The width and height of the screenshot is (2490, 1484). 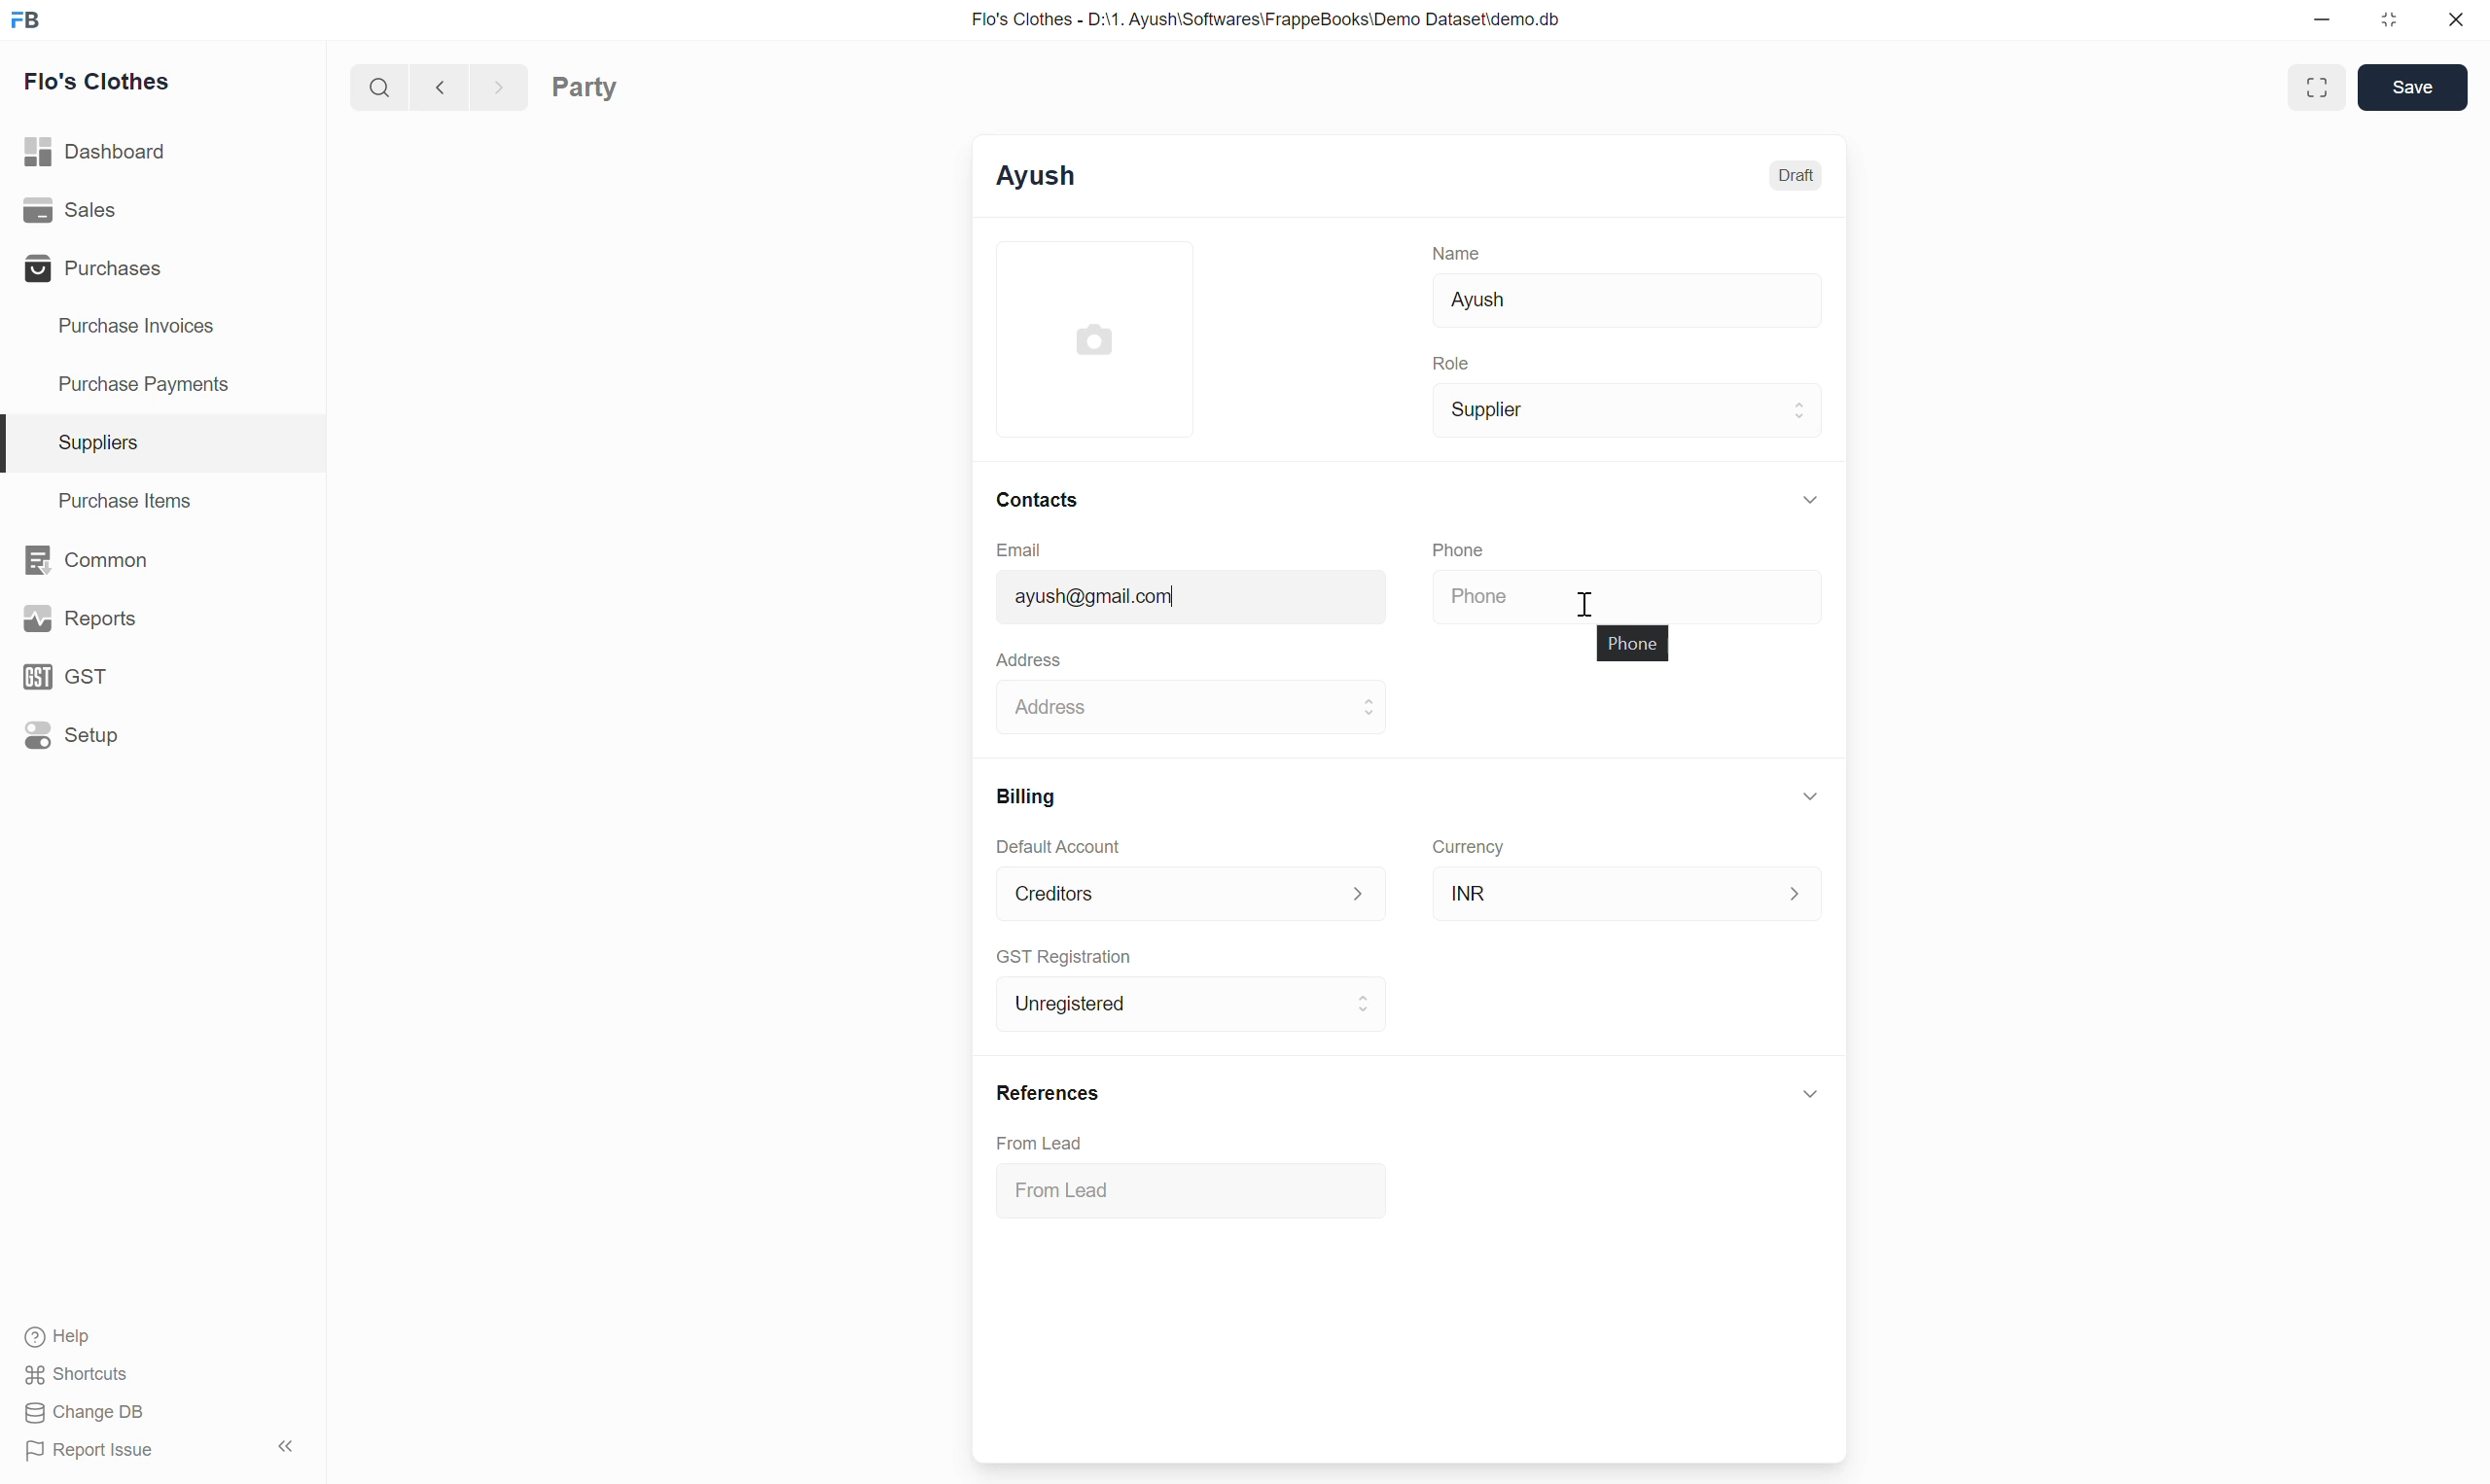 What do you see at coordinates (2457, 19) in the screenshot?
I see `Close` at bounding box center [2457, 19].